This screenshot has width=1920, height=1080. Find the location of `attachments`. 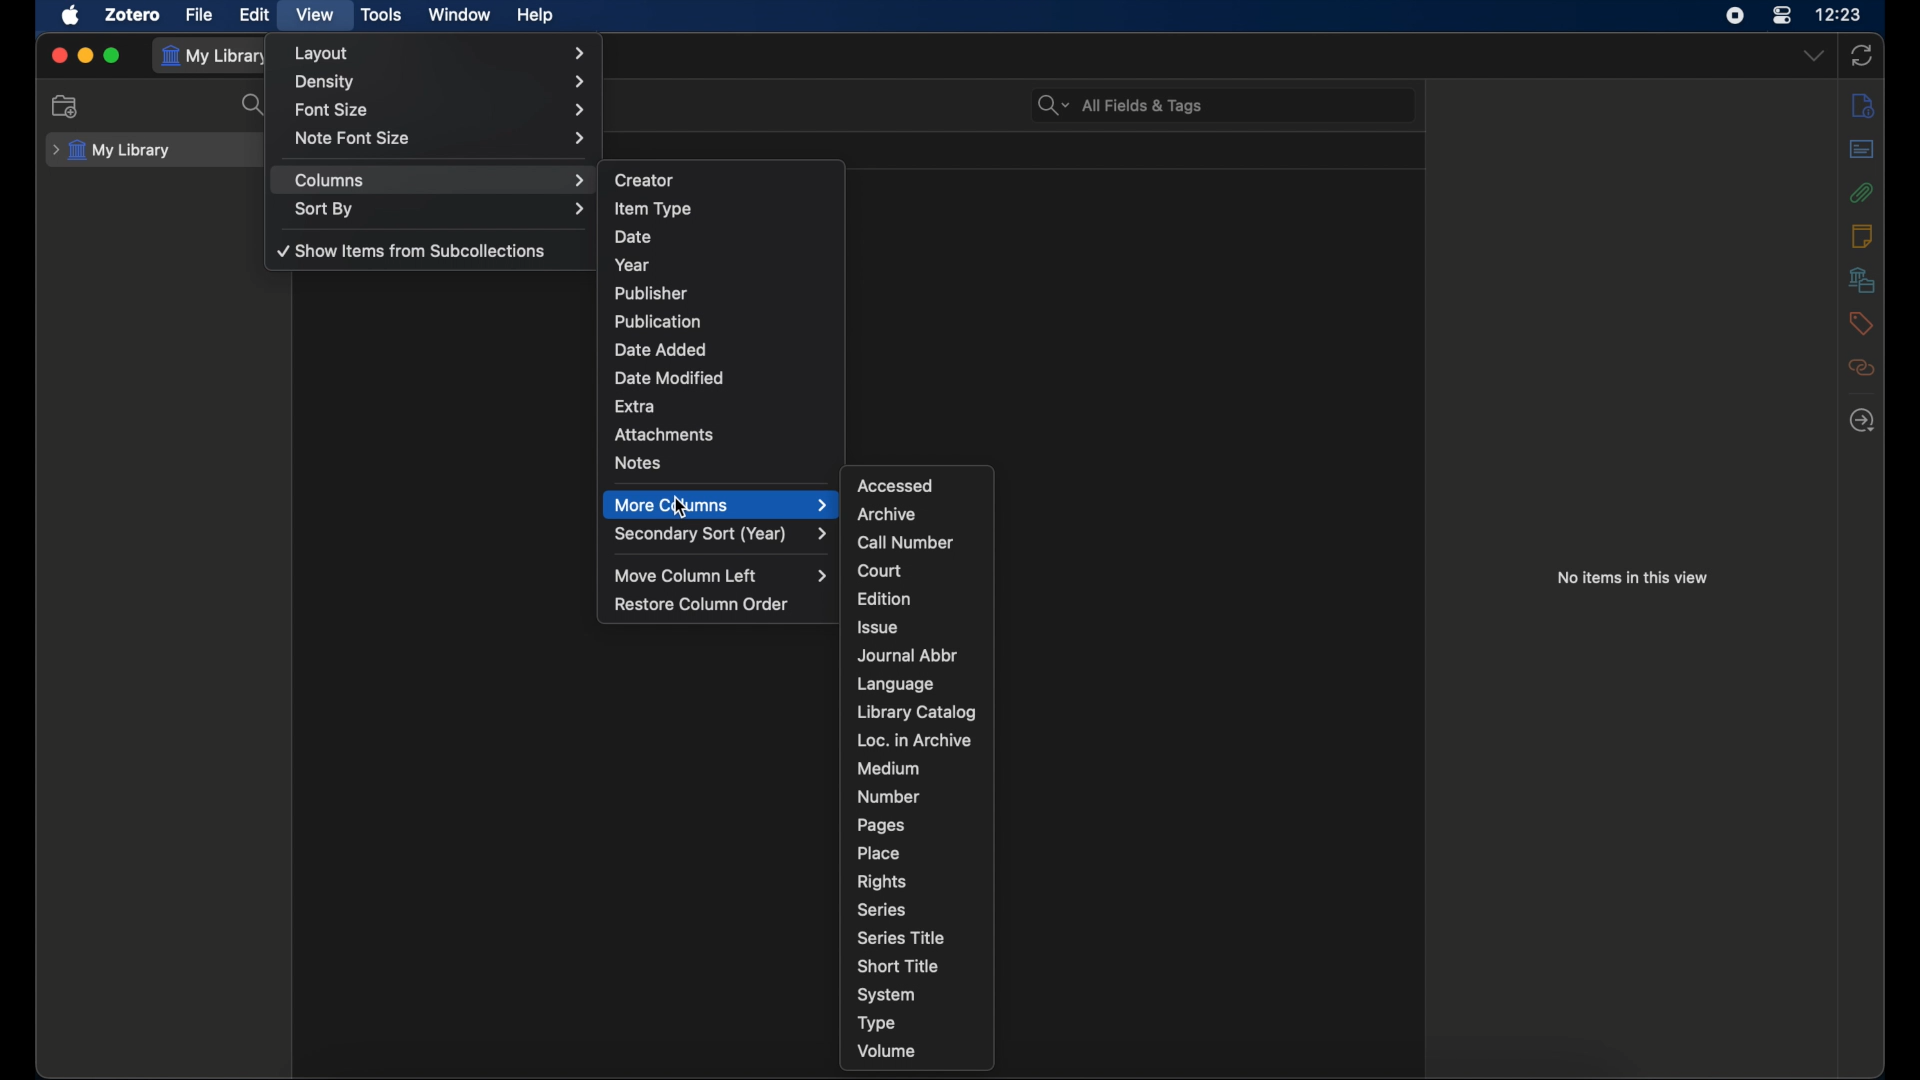

attachments is located at coordinates (666, 434).